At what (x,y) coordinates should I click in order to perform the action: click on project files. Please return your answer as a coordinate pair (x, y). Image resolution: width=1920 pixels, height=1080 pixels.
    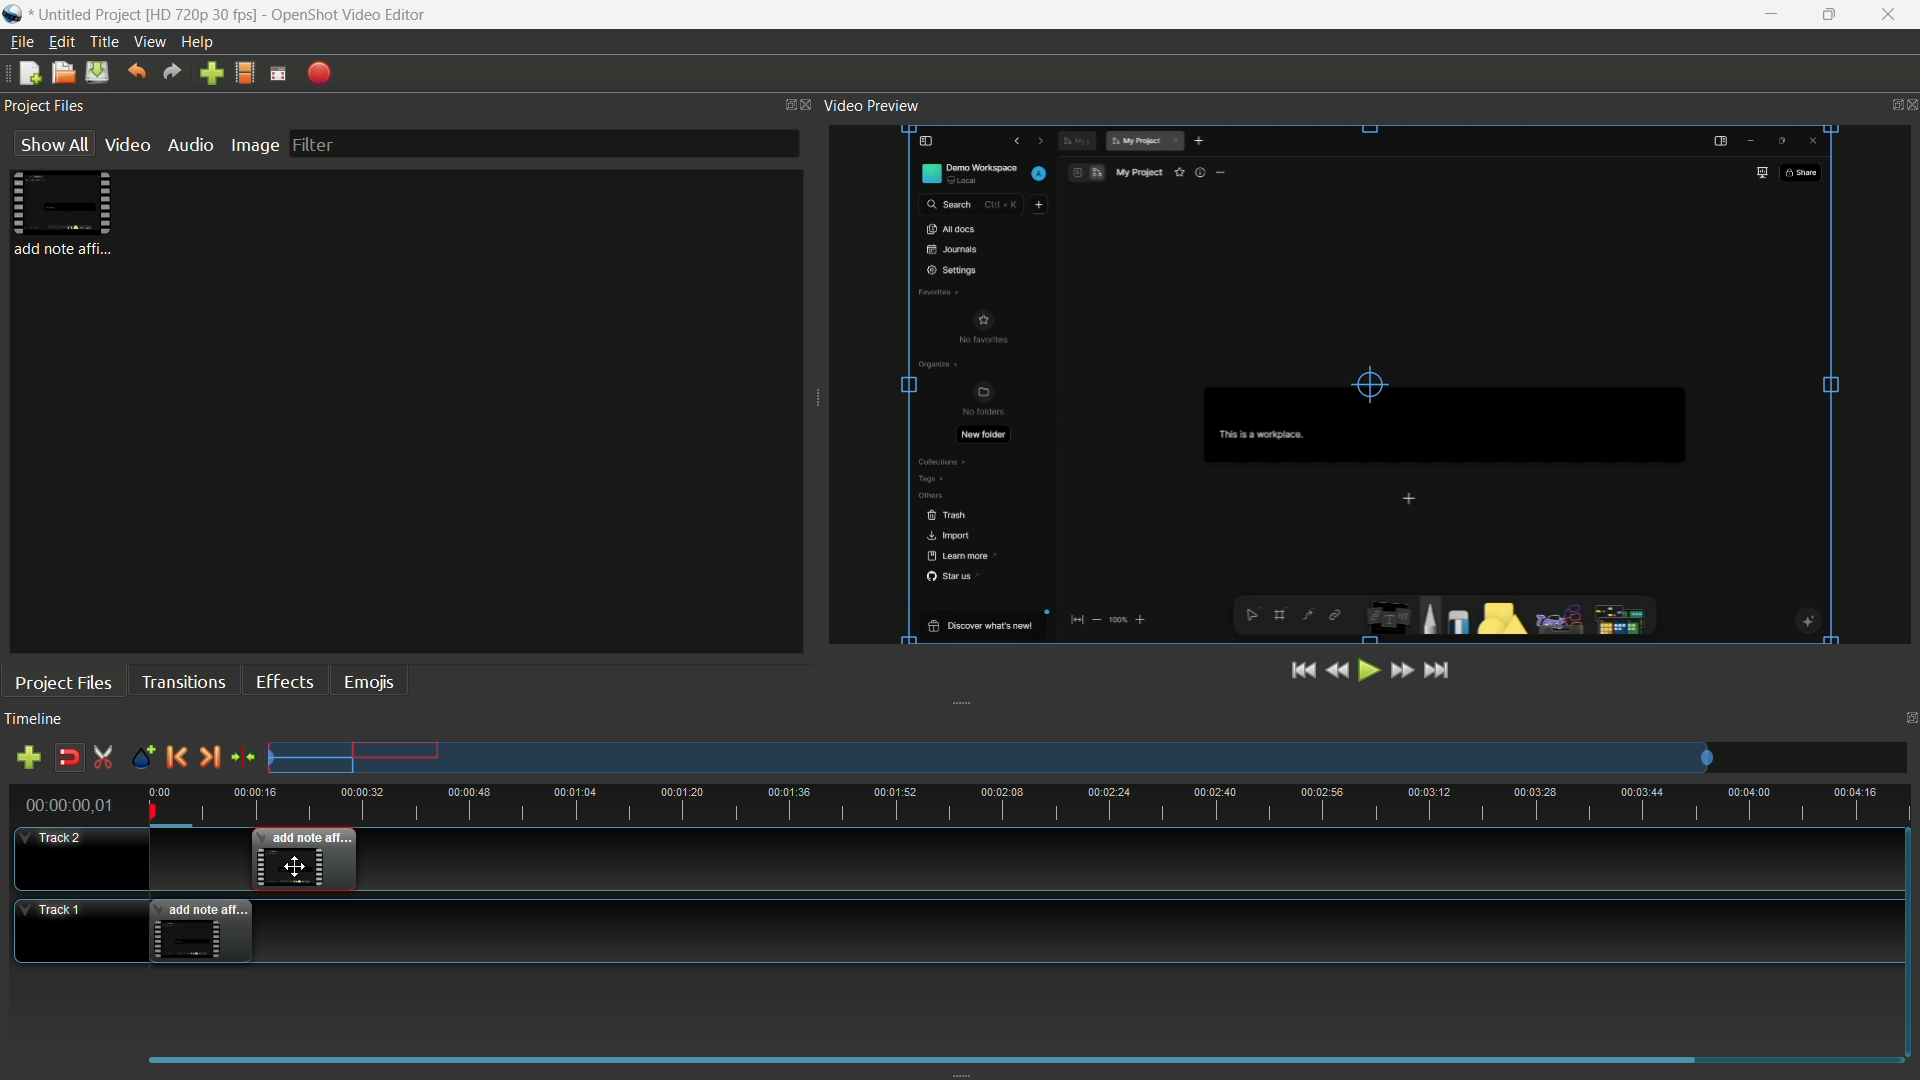
    Looking at the image, I should click on (64, 683).